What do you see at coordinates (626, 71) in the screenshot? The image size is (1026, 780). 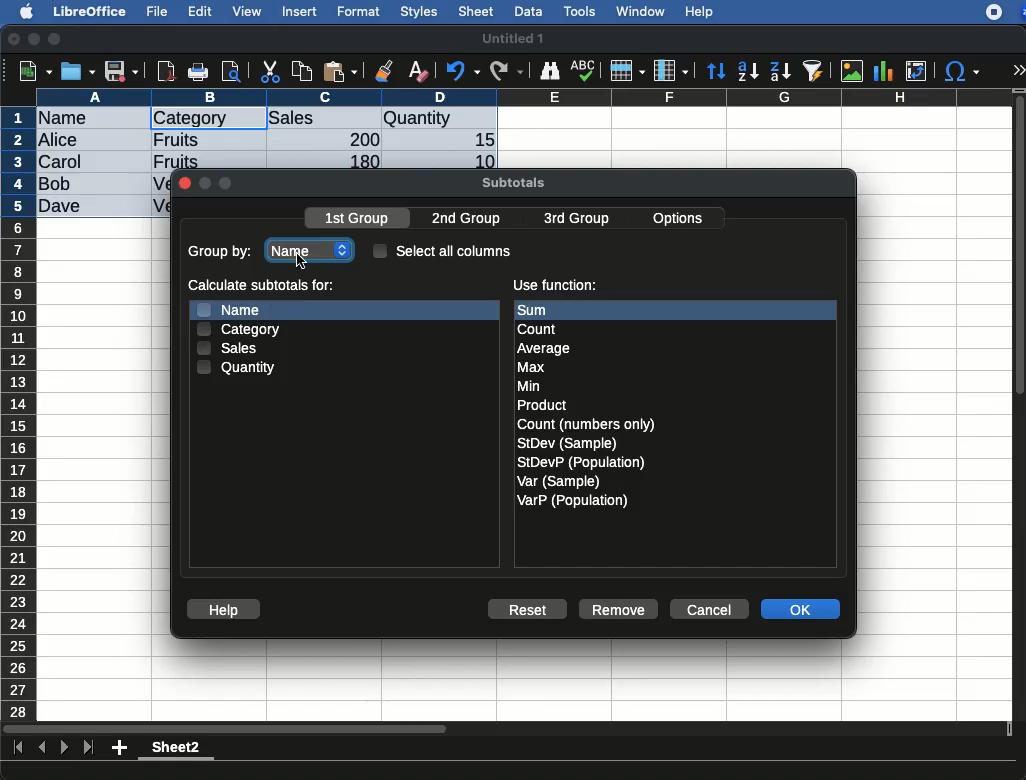 I see `row` at bounding box center [626, 71].